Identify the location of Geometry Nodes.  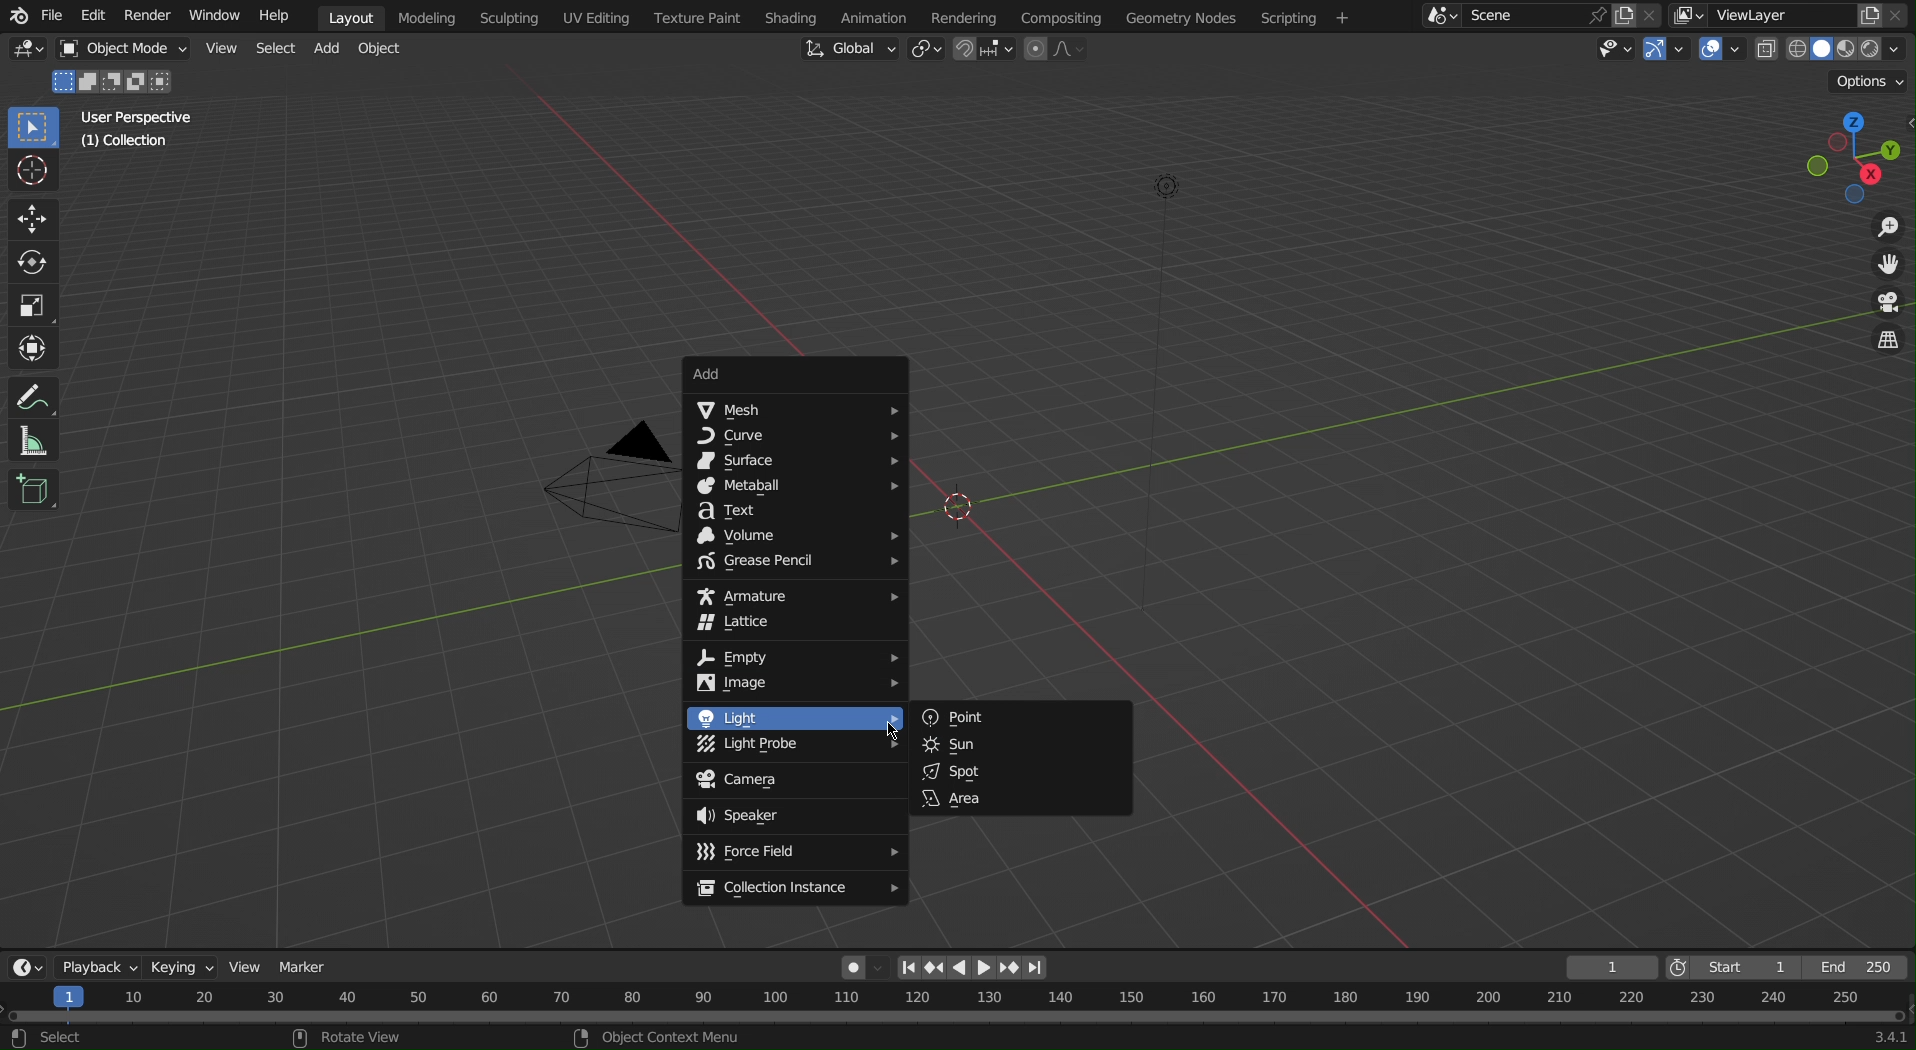
(1179, 16).